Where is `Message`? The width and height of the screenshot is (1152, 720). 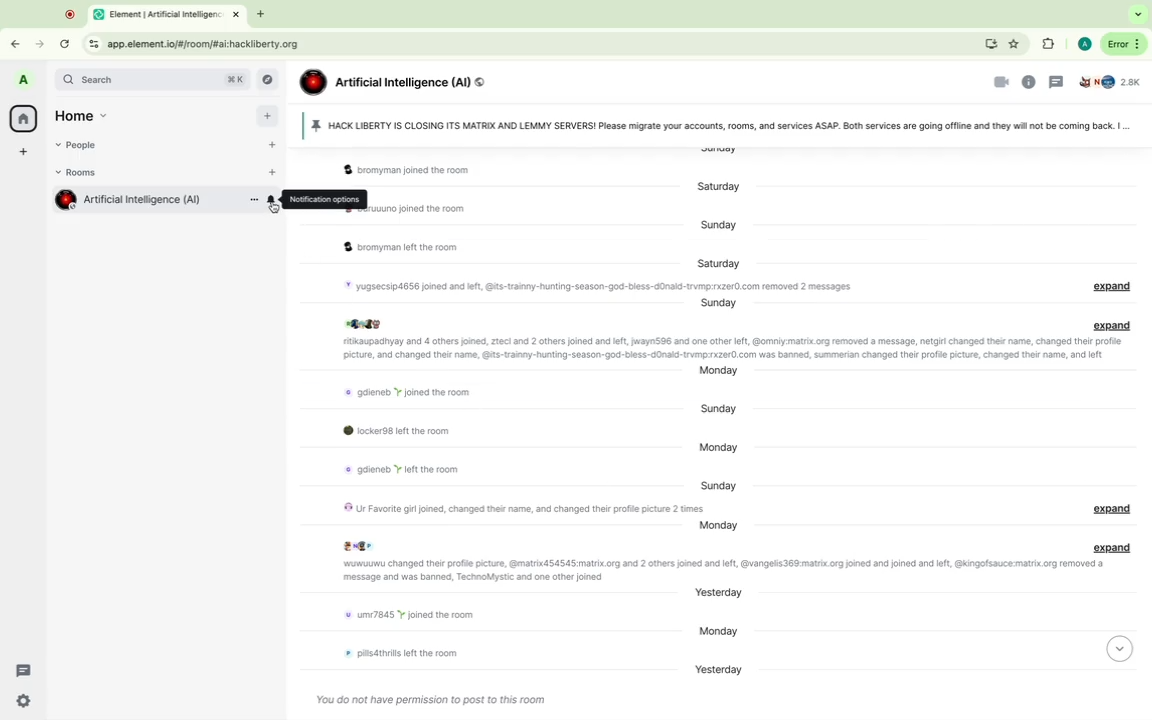
Message is located at coordinates (433, 172).